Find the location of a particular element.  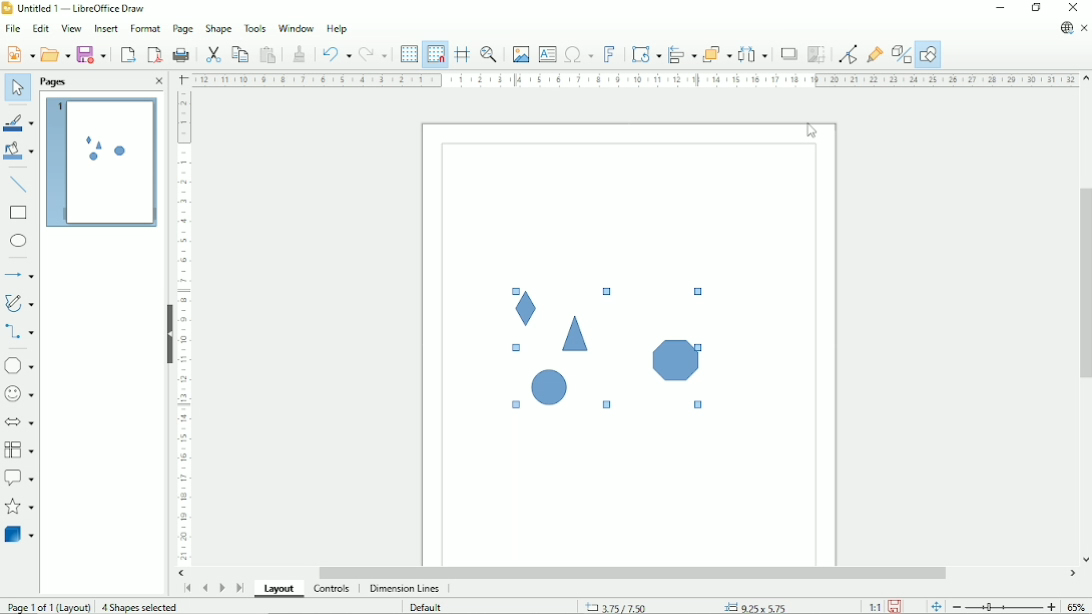

Toggle point edit mode is located at coordinates (846, 53).